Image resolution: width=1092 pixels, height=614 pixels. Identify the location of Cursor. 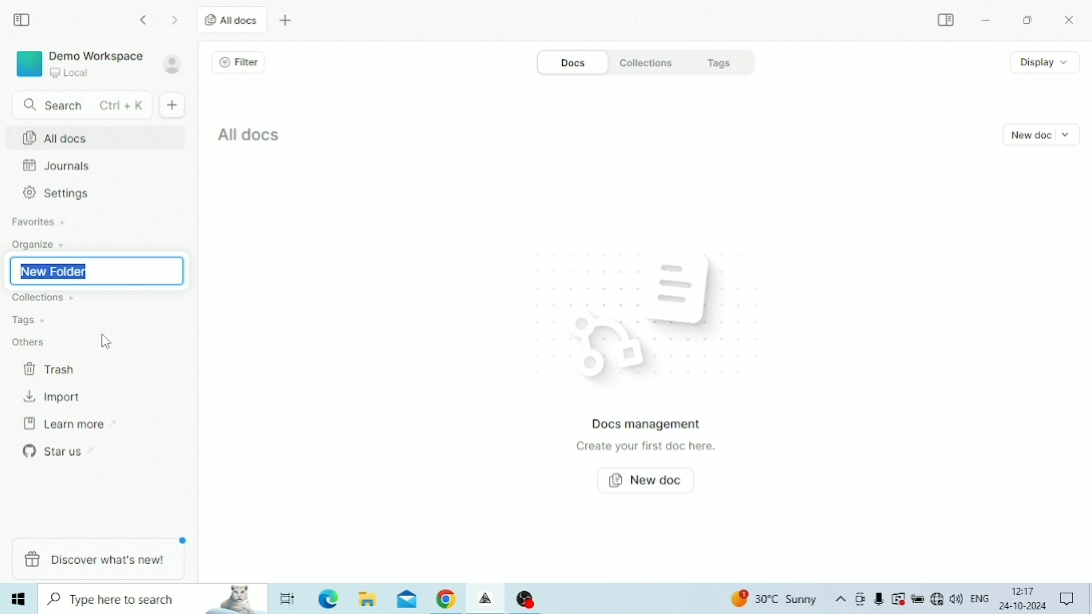
(107, 341).